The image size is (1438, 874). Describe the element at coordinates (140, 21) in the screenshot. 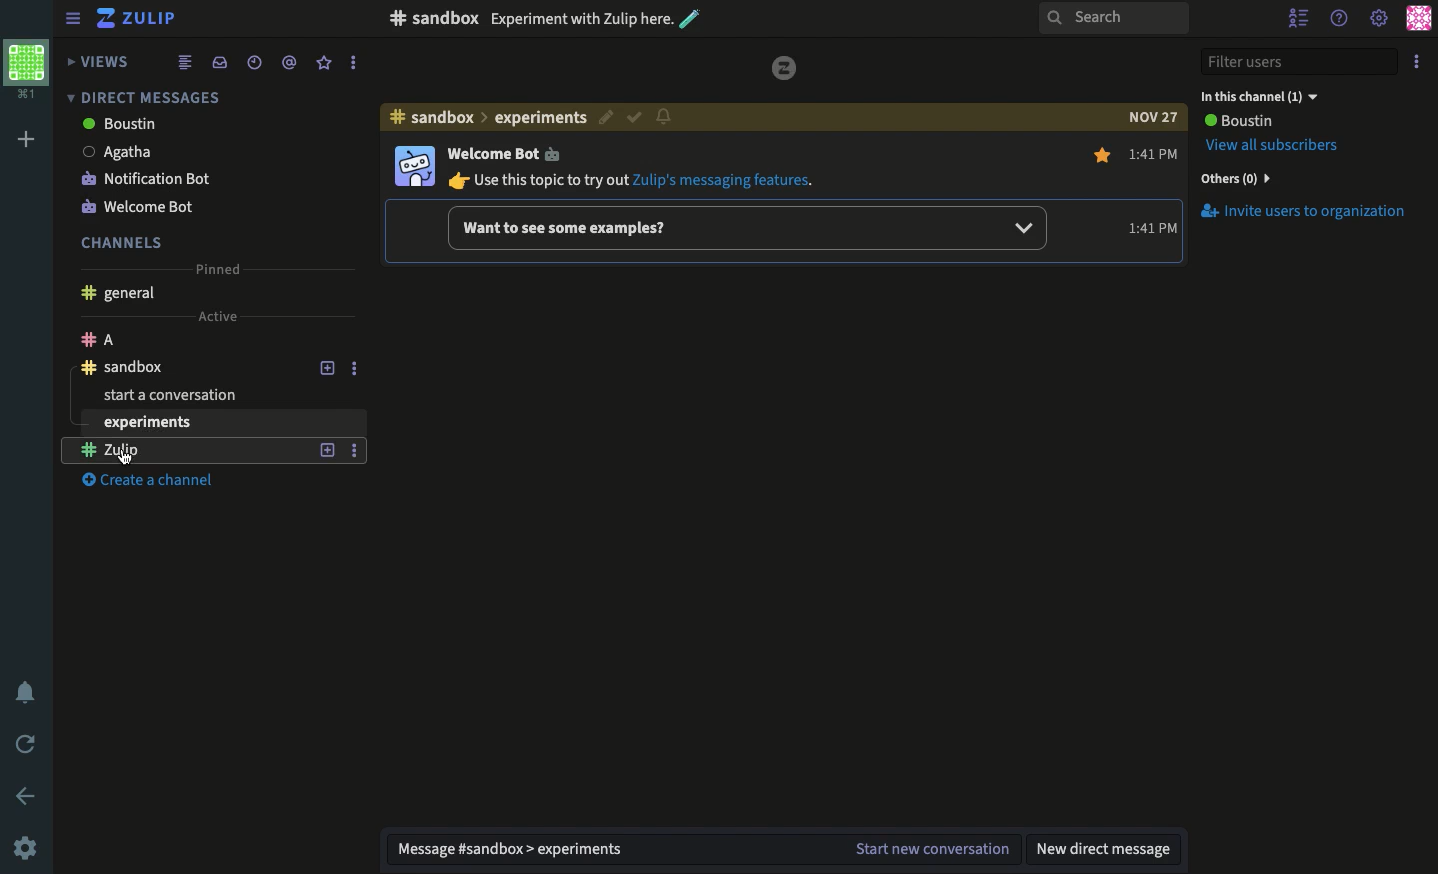

I see `Zulip` at that location.